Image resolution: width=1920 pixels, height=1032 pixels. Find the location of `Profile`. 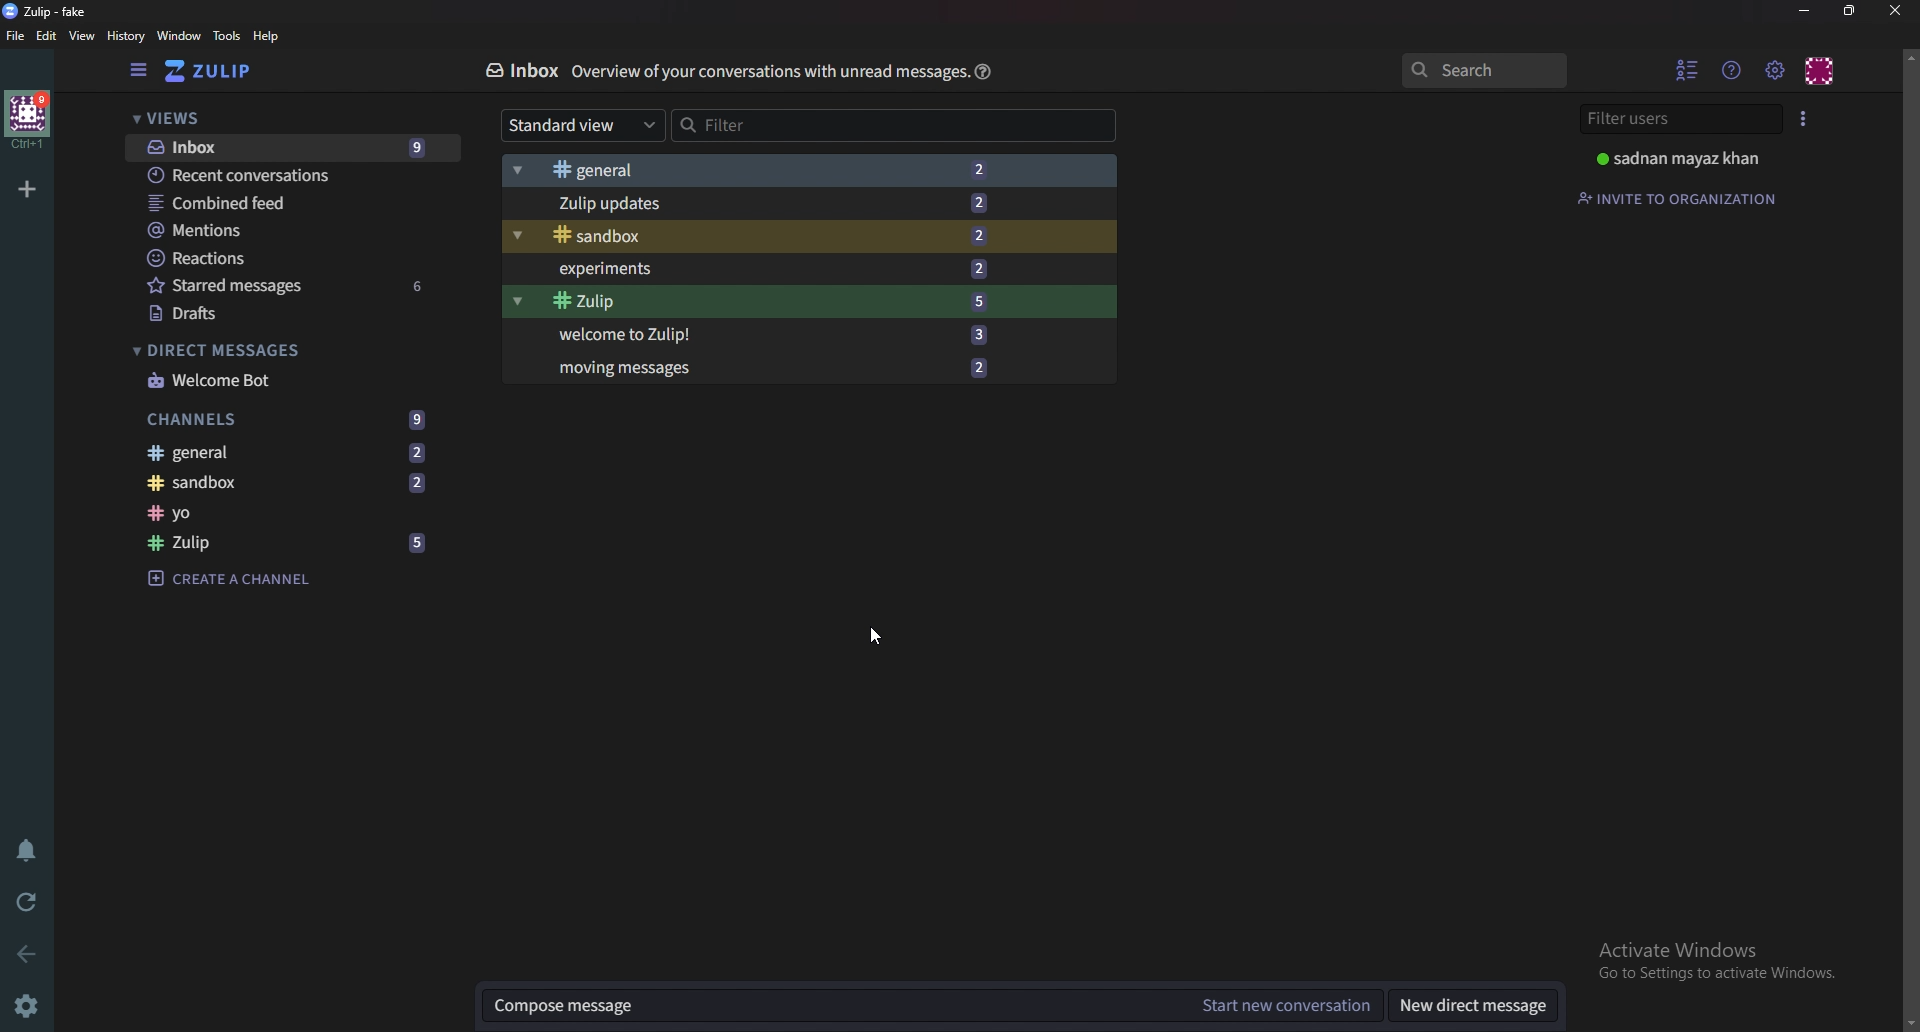

Profile is located at coordinates (1820, 72).